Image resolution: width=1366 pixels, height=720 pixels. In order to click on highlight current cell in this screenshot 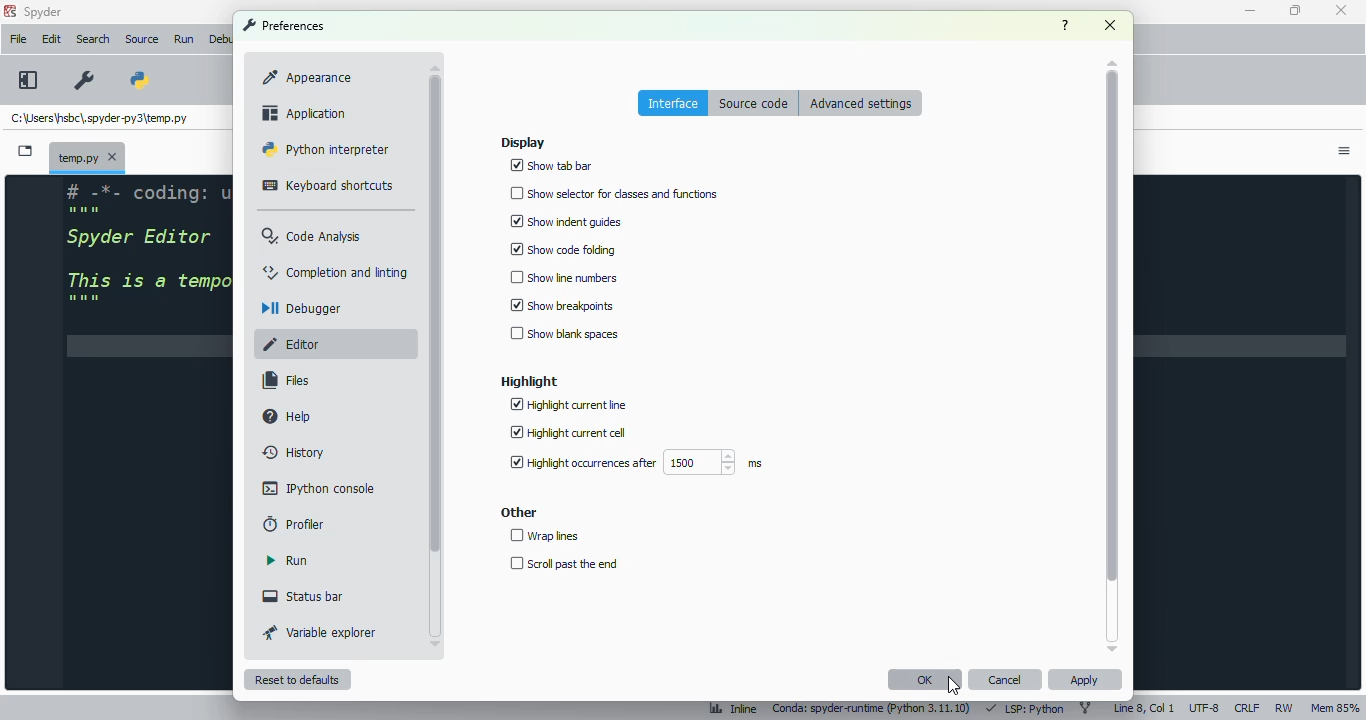, I will do `click(569, 431)`.